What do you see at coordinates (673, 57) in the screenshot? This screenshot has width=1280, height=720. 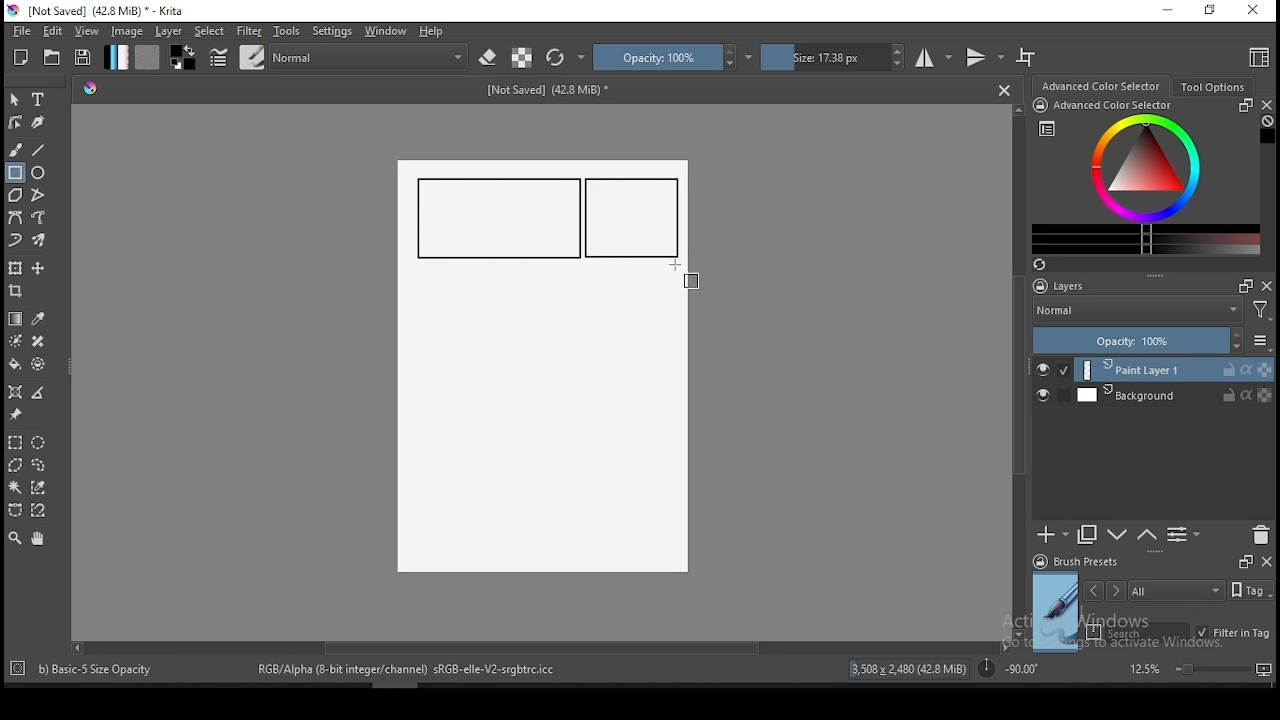 I see `opacity` at bounding box center [673, 57].